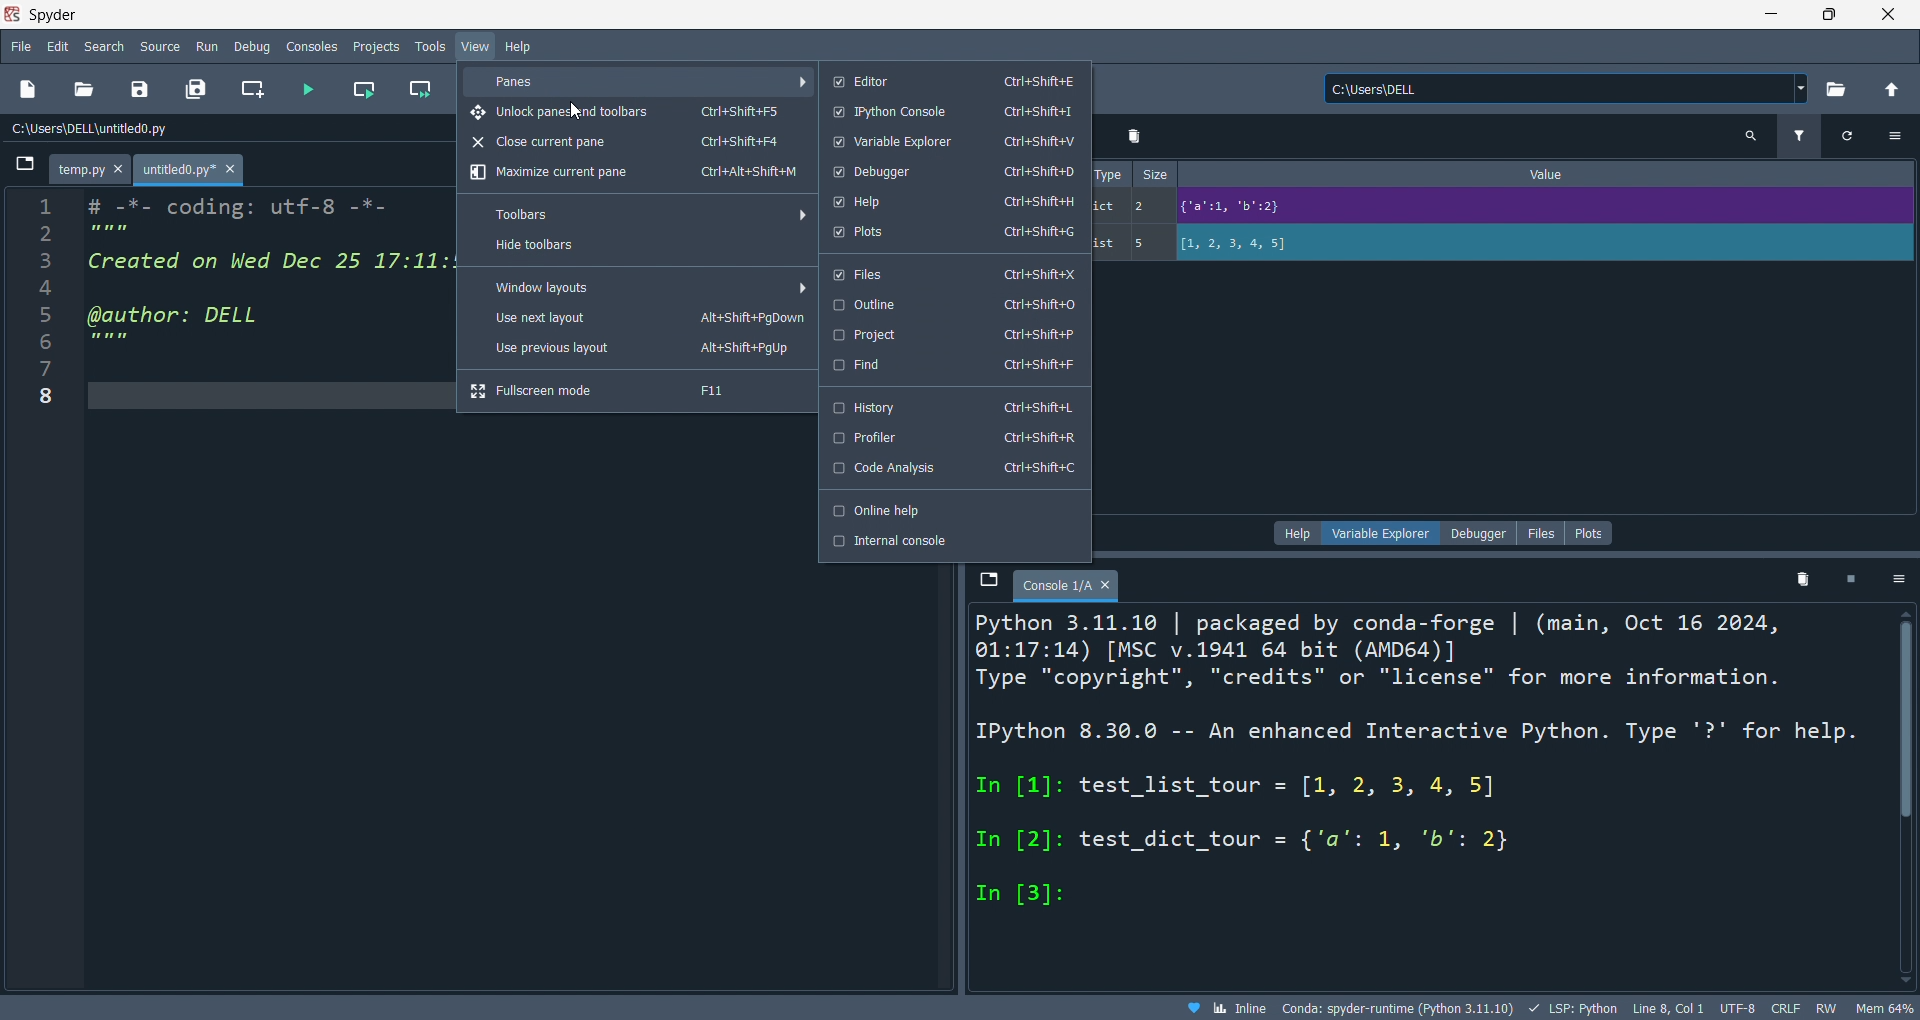 The height and width of the screenshot is (1020, 1920). Describe the element at coordinates (1830, 13) in the screenshot. I see `maximize` at that location.